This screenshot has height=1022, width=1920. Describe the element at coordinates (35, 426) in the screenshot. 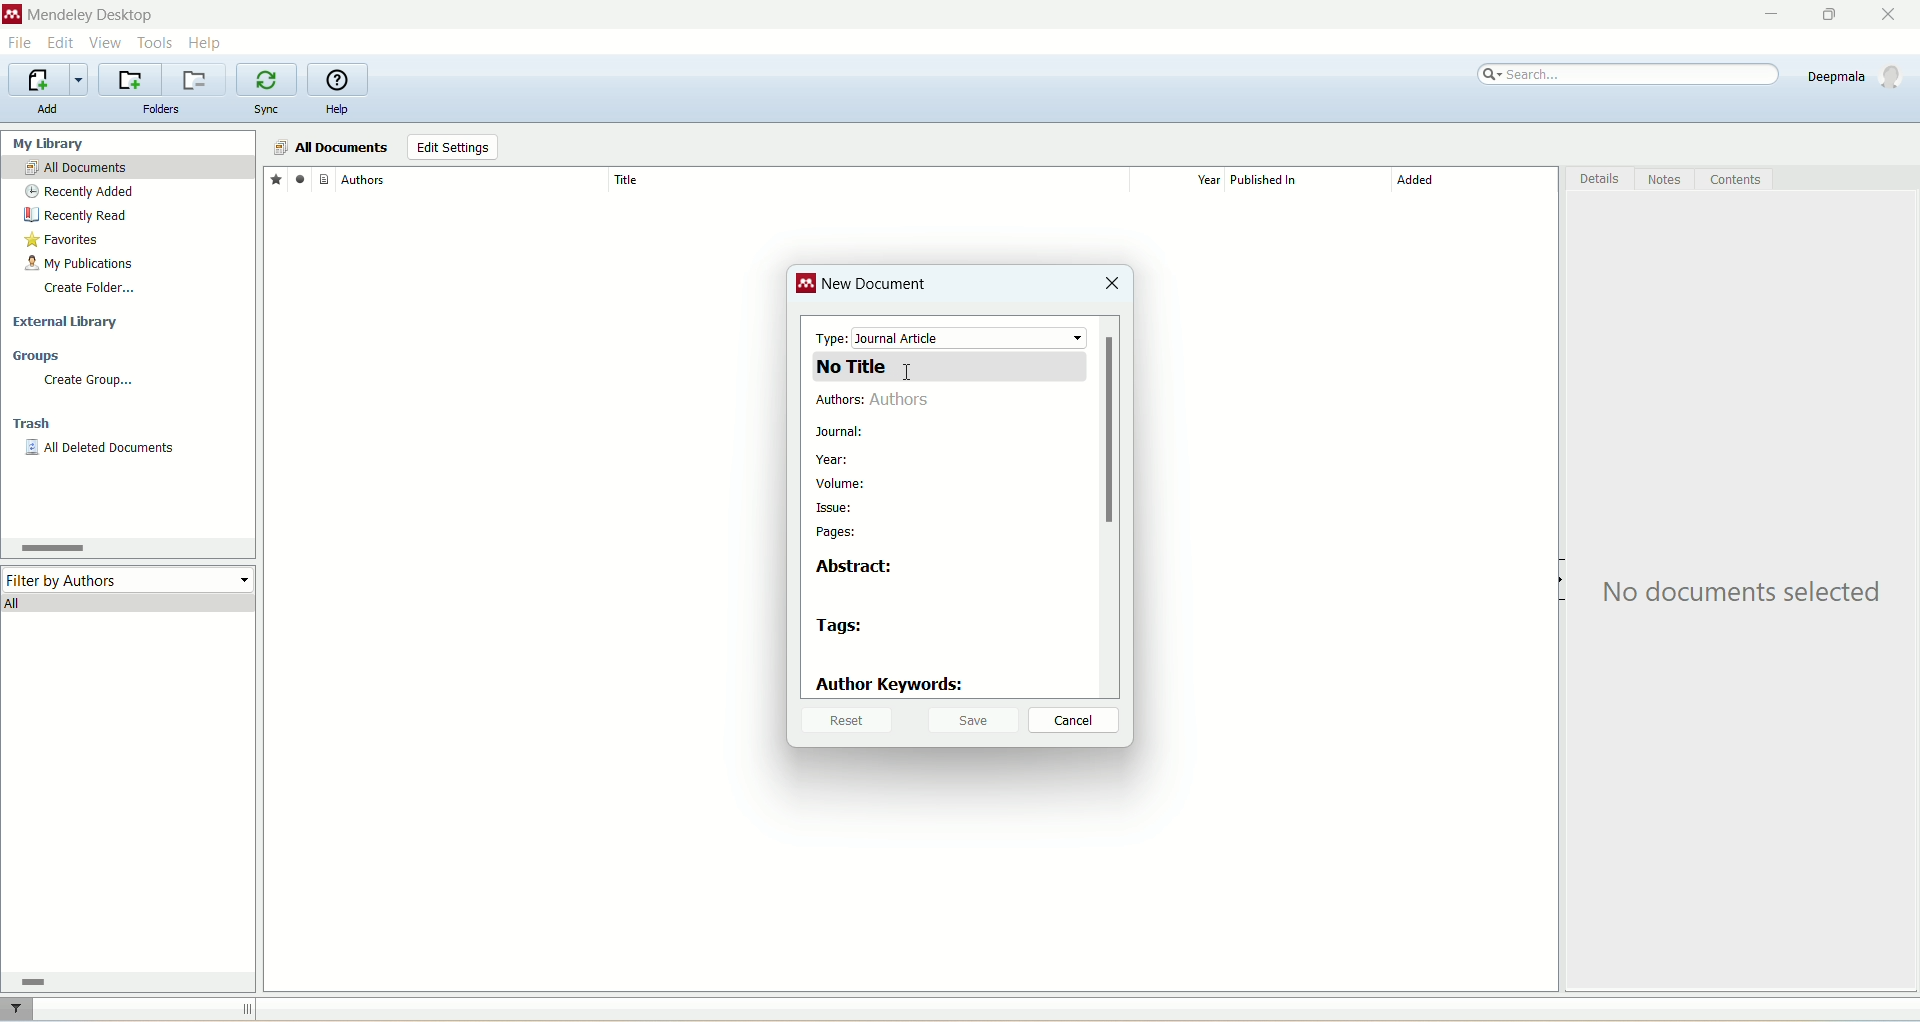

I see `trash` at that location.